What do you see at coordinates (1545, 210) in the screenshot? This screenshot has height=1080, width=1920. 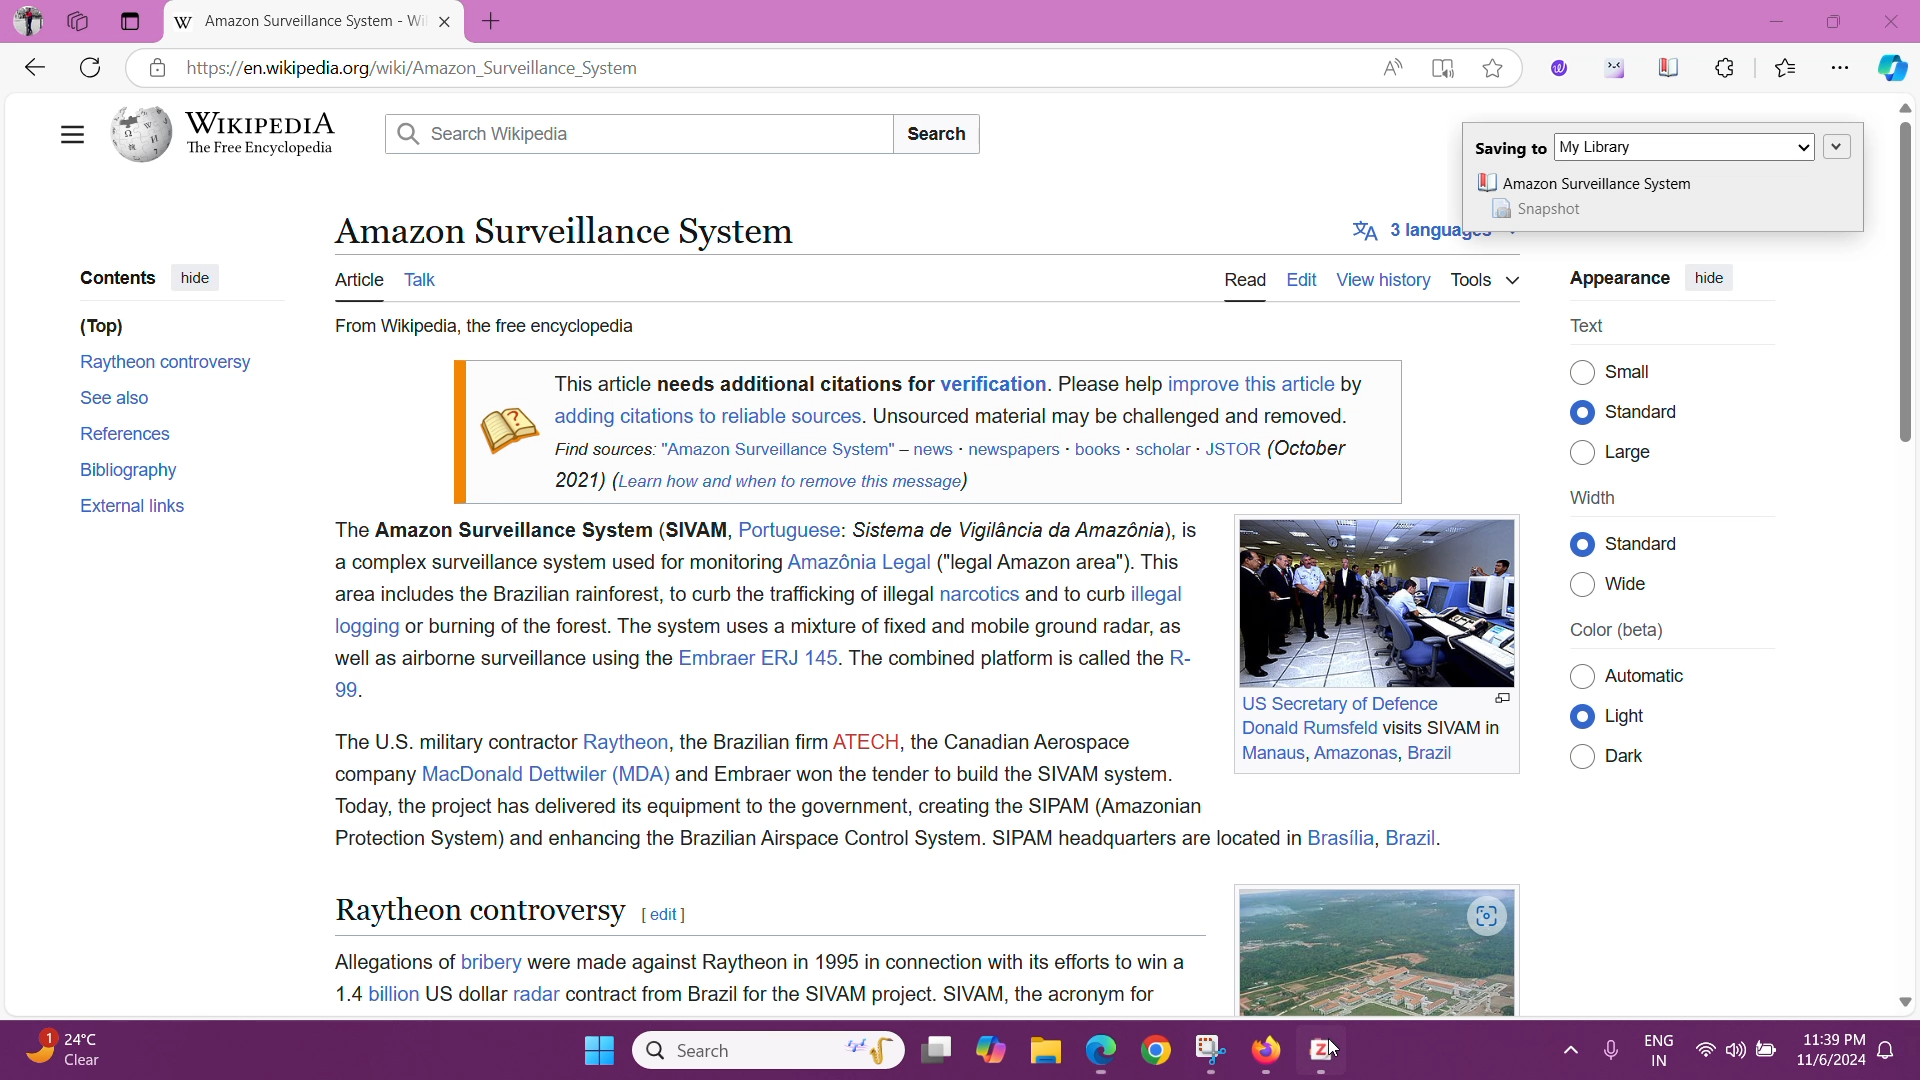 I see `Snapshot` at bounding box center [1545, 210].